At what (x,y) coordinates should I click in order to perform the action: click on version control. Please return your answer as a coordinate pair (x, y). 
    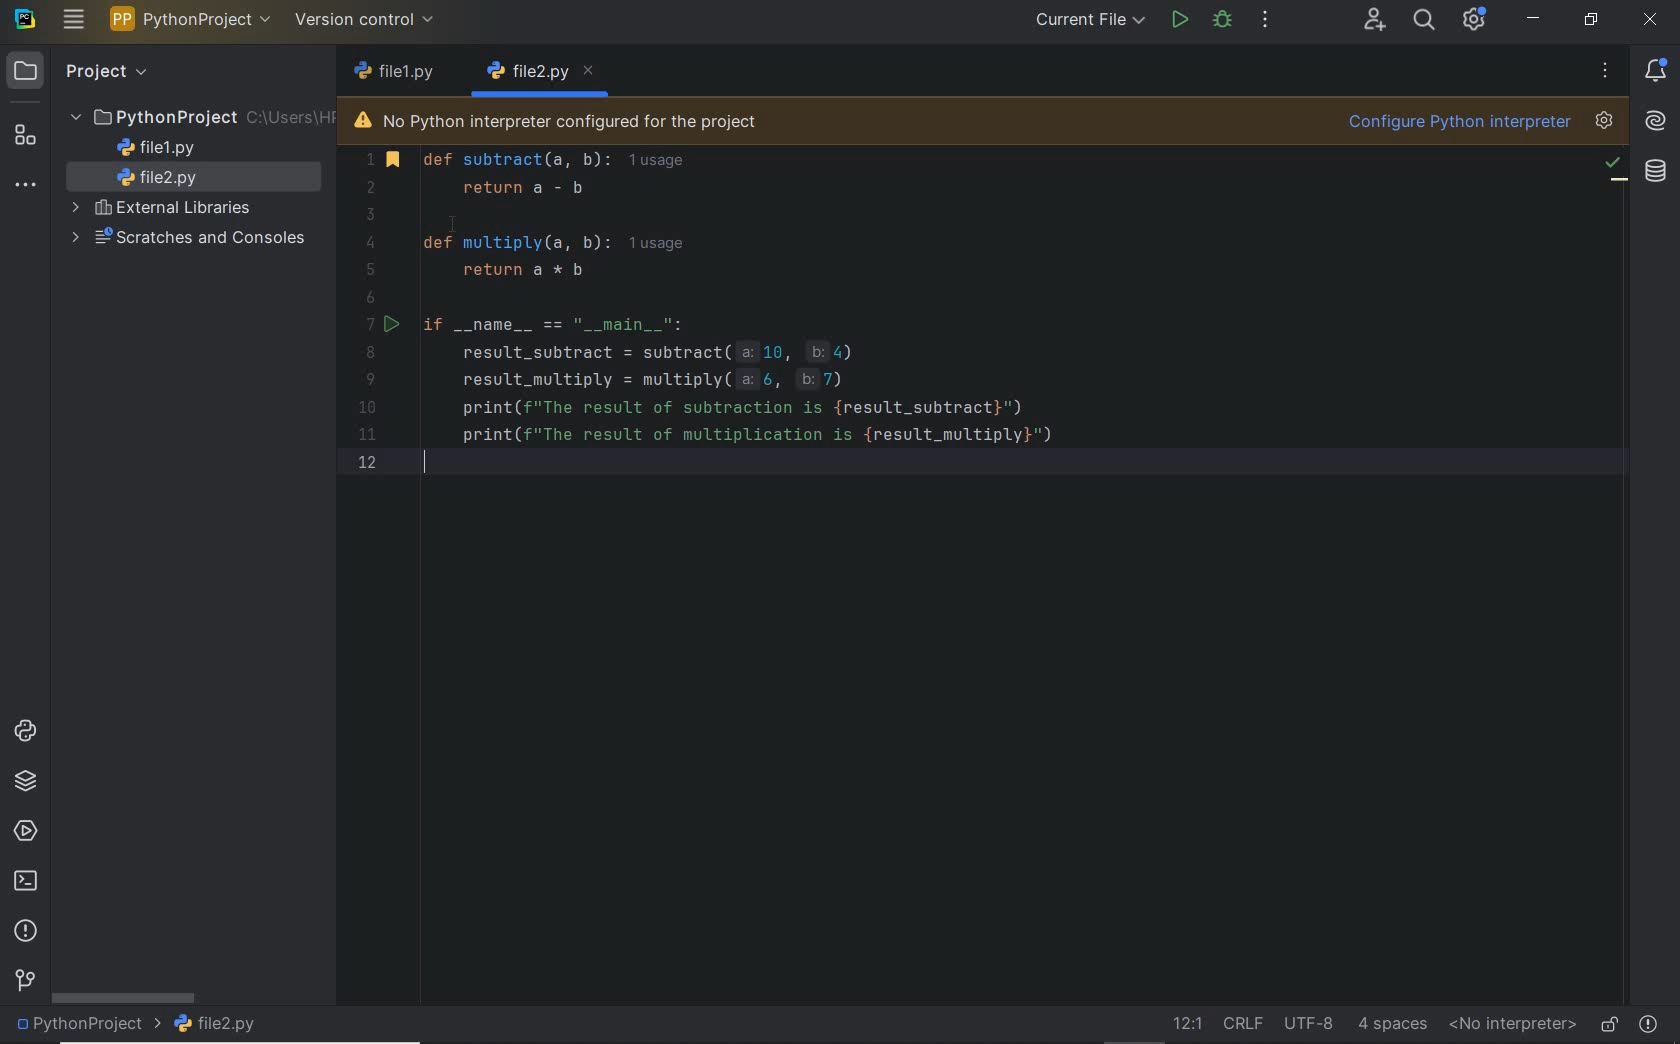
    Looking at the image, I should click on (22, 982).